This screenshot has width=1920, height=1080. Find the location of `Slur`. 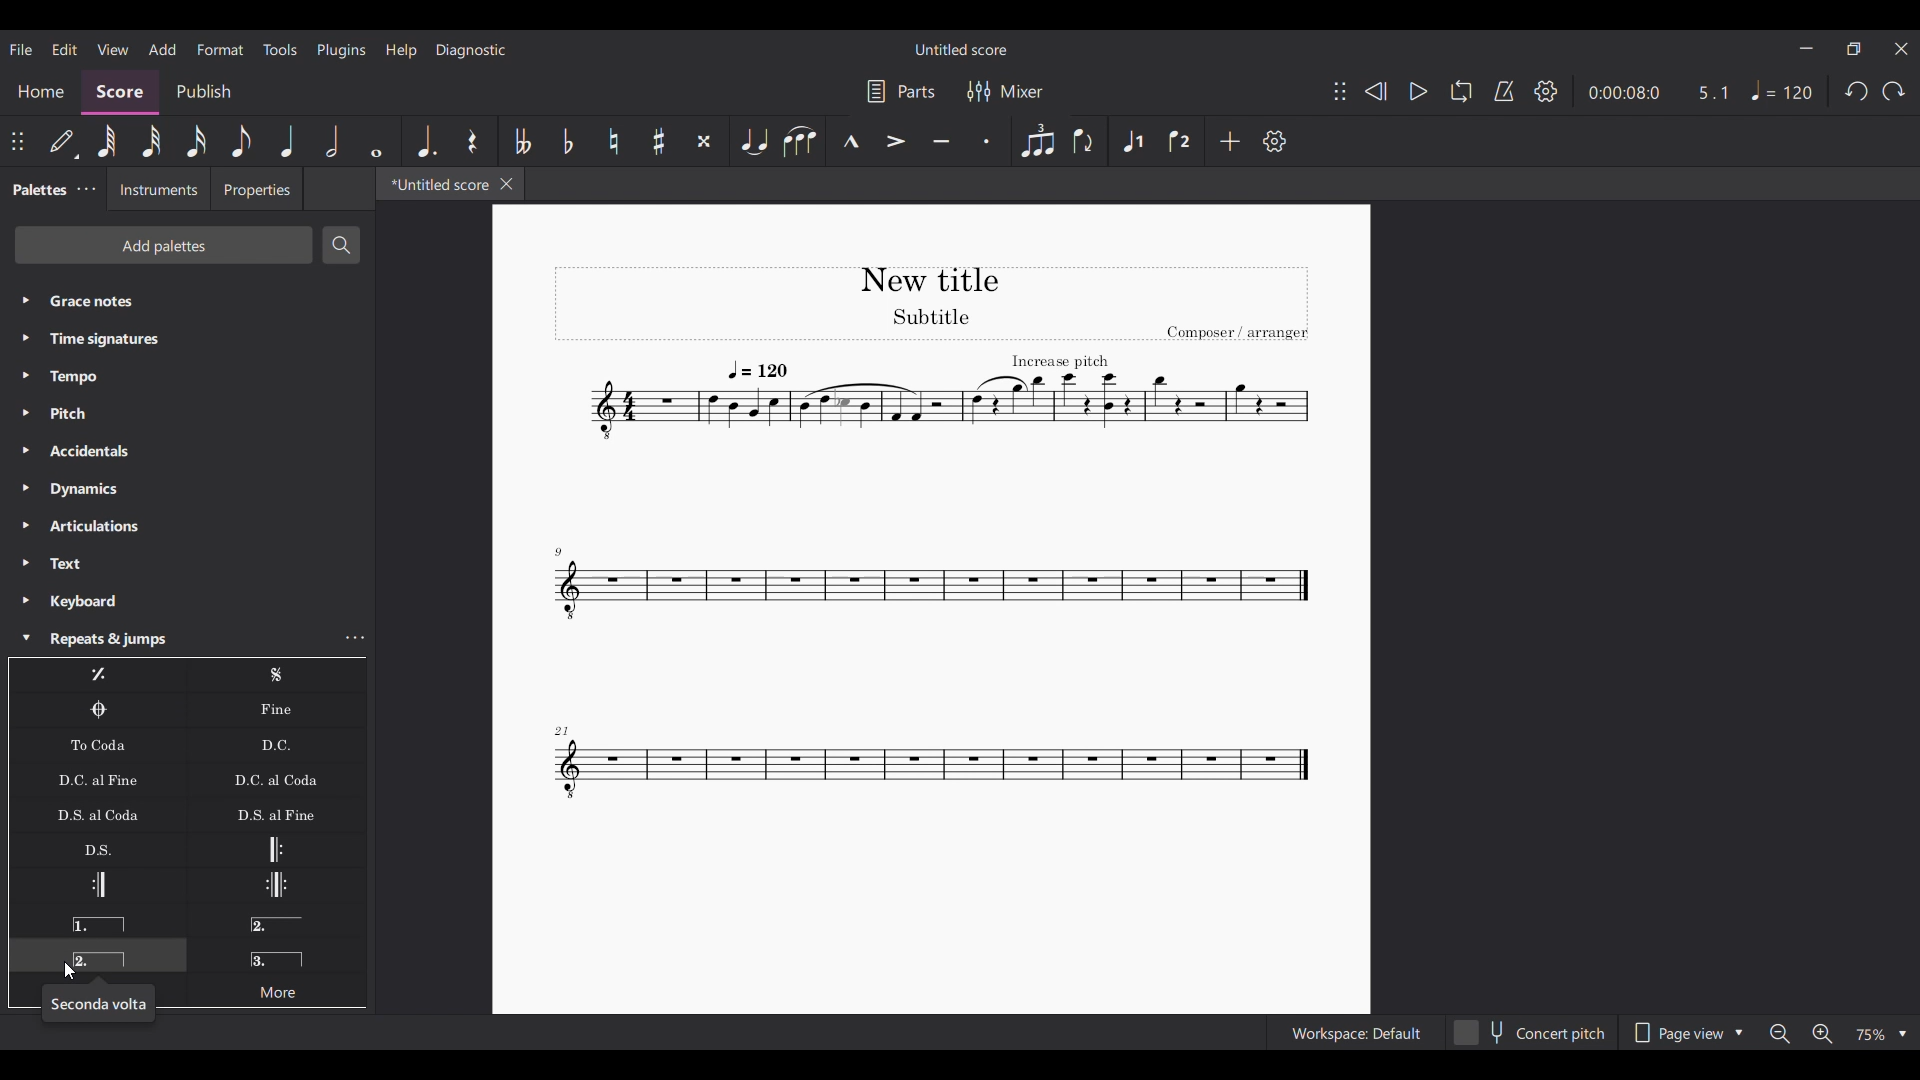

Slur is located at coordinates (800, 141).